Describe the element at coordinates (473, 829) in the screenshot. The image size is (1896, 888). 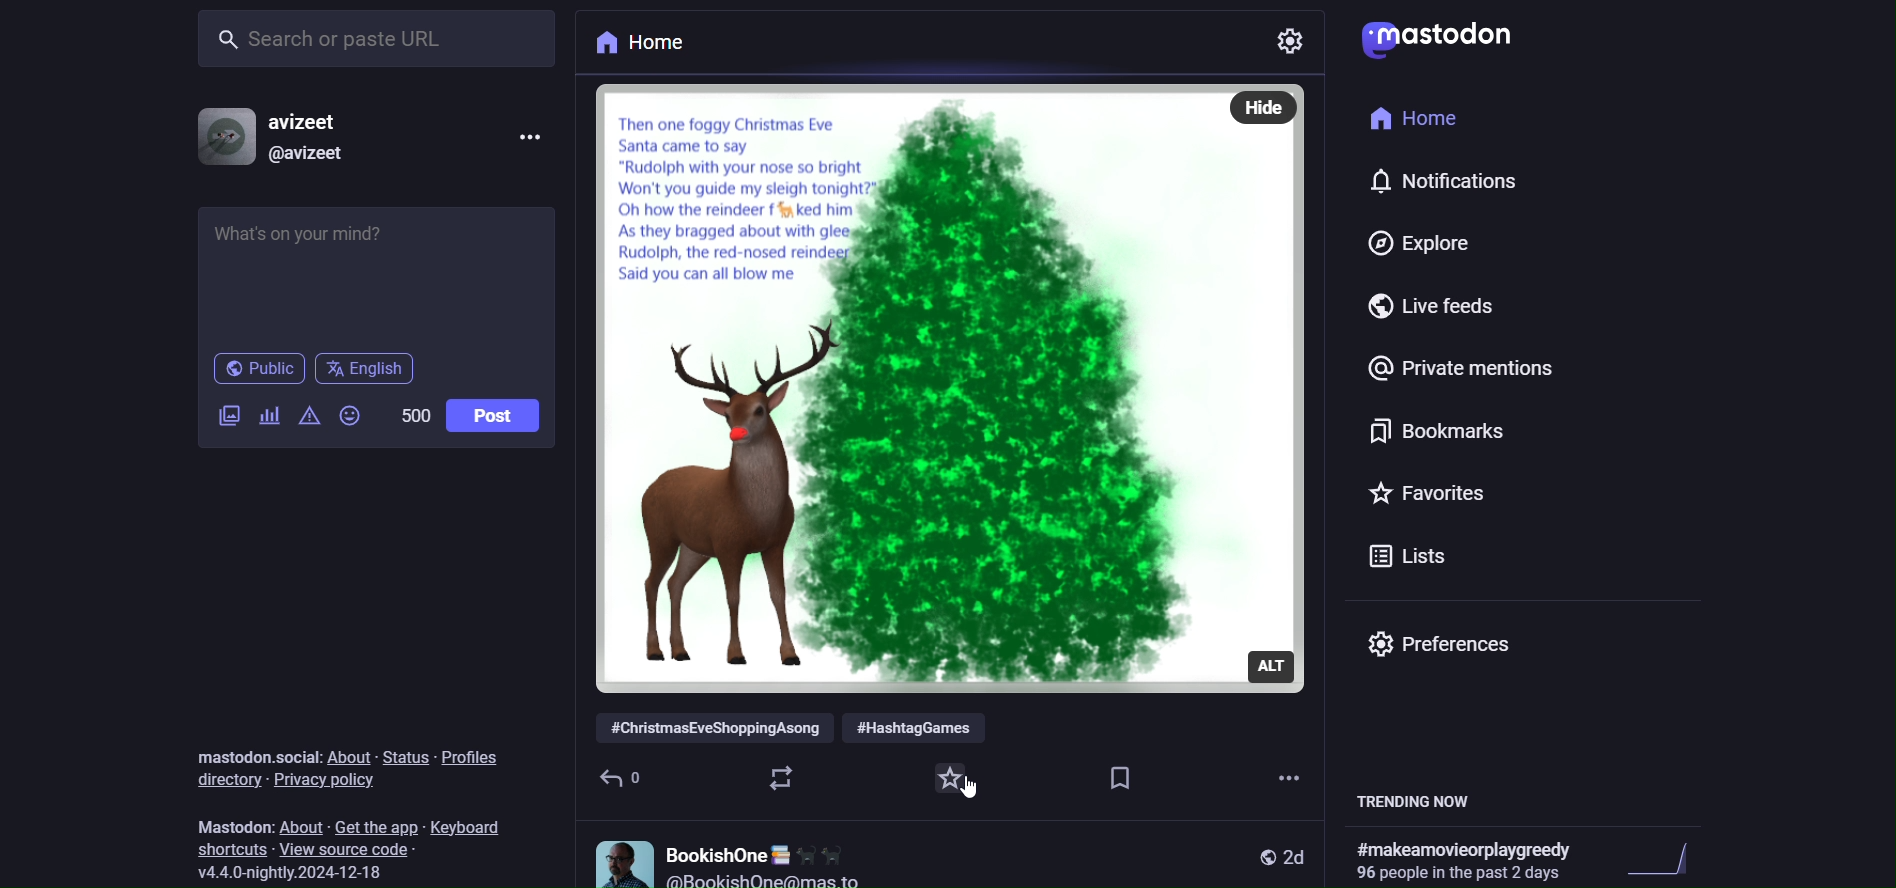
I see `keyboard` at that location.